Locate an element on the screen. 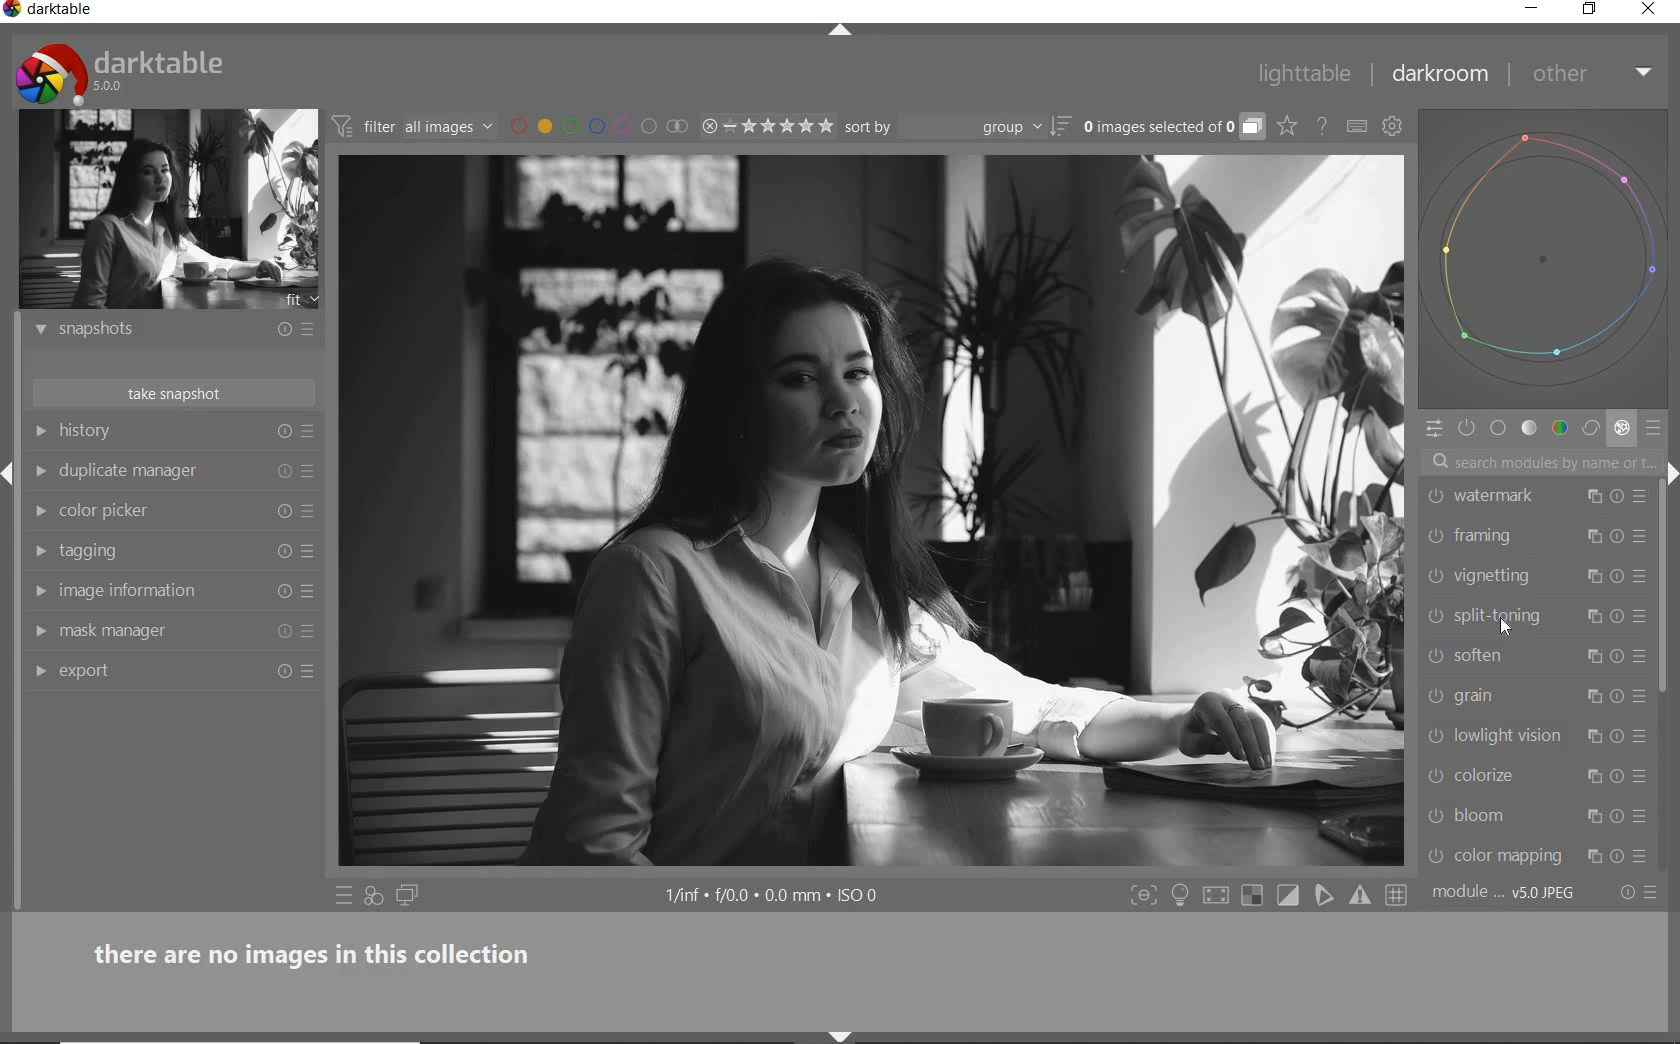 The image size is (1680, 1044). tone is located at coordinates (1530, 430).